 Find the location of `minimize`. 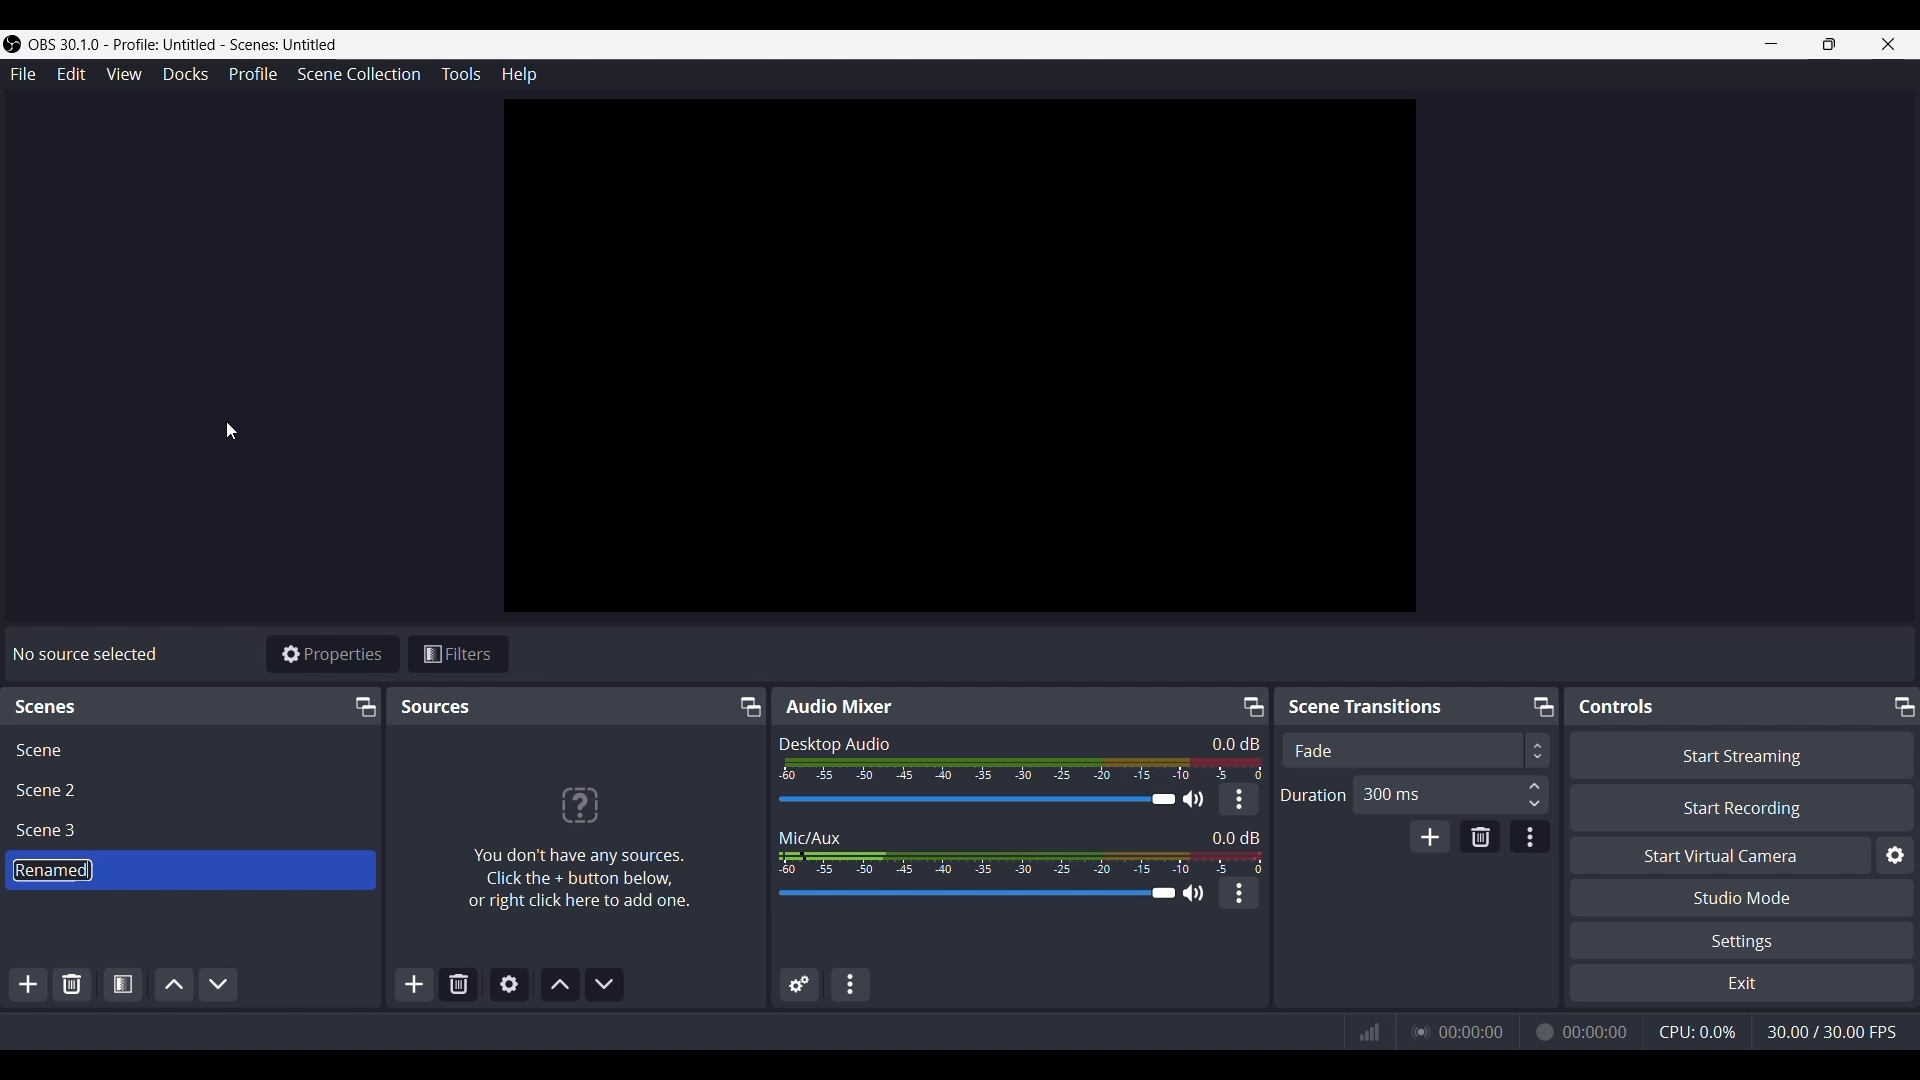

minimize is located at coordinates (1770, 43).